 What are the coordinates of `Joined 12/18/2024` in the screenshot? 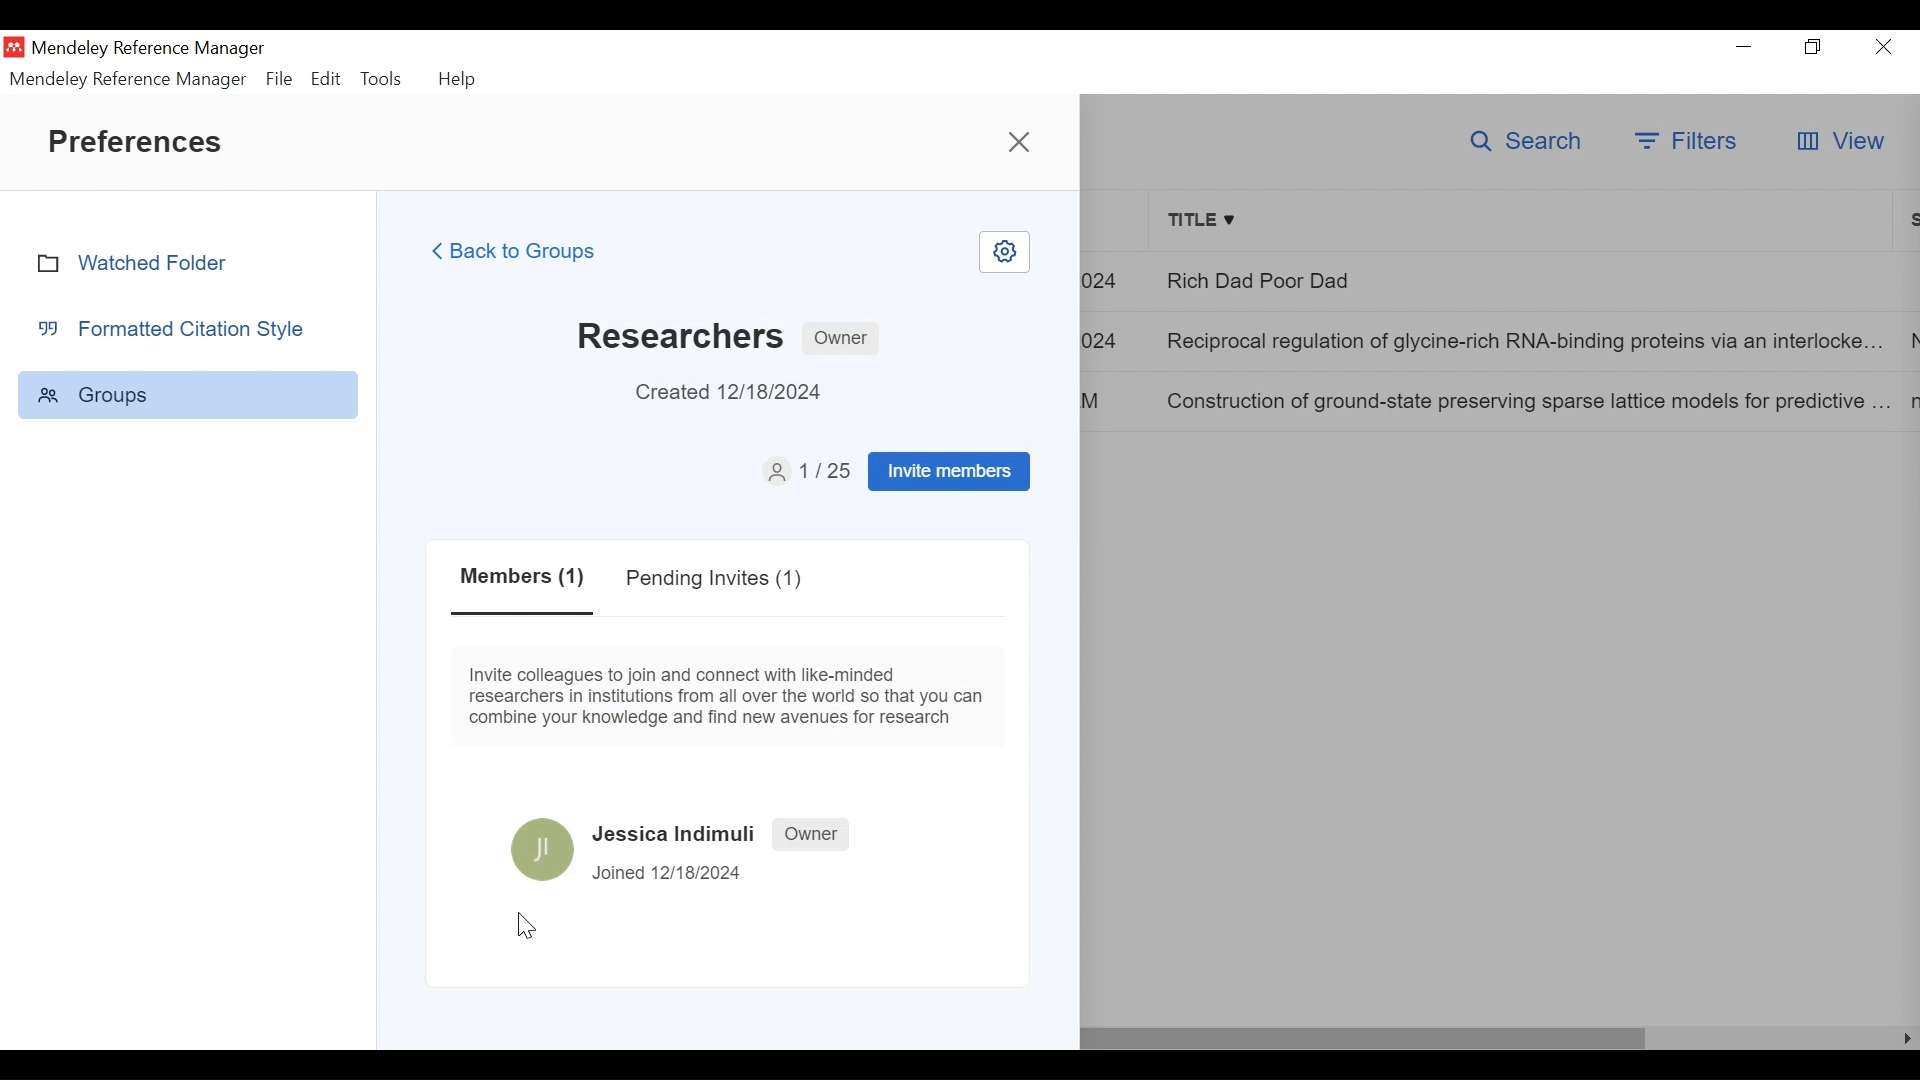 It's located at (671, 871).